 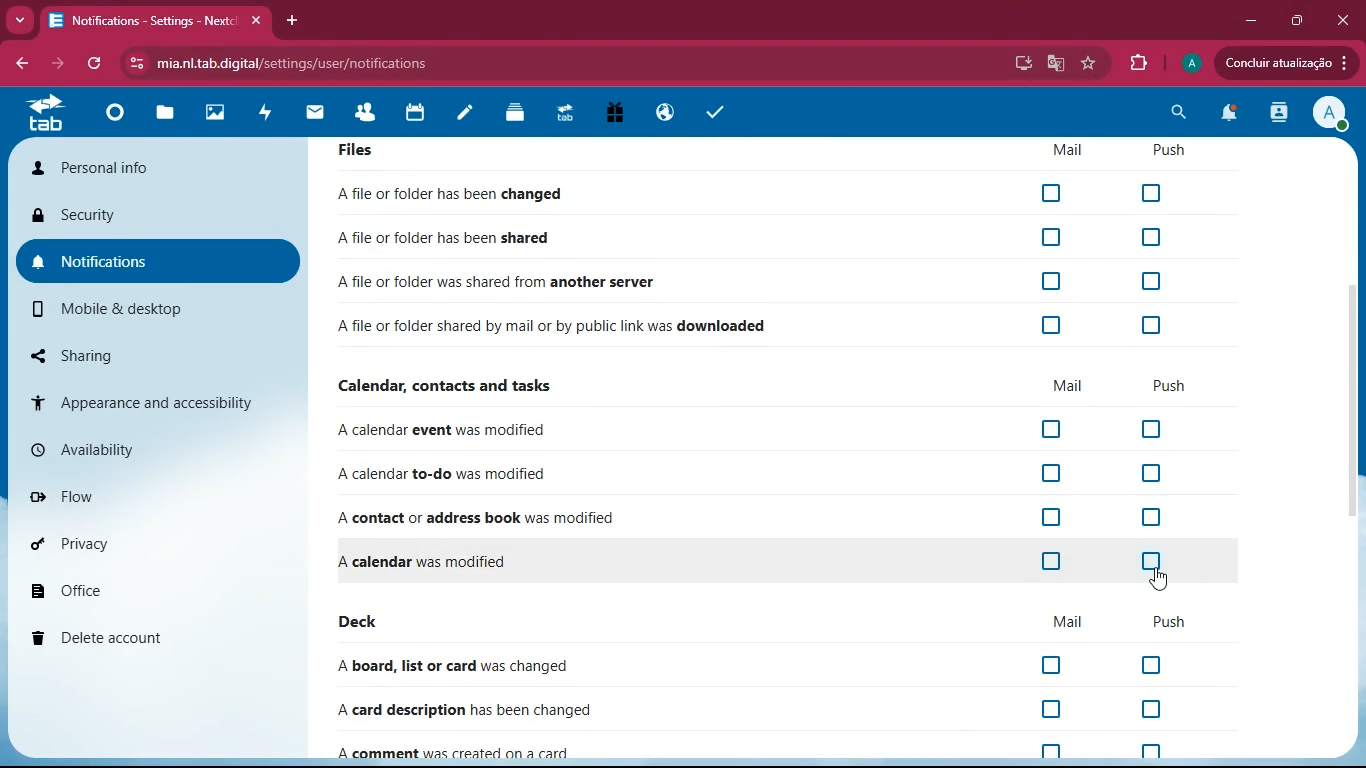 What do you see at coordinates (417, 116) in the screenshot?
I see `calendar` at bounding box center [417, 116].